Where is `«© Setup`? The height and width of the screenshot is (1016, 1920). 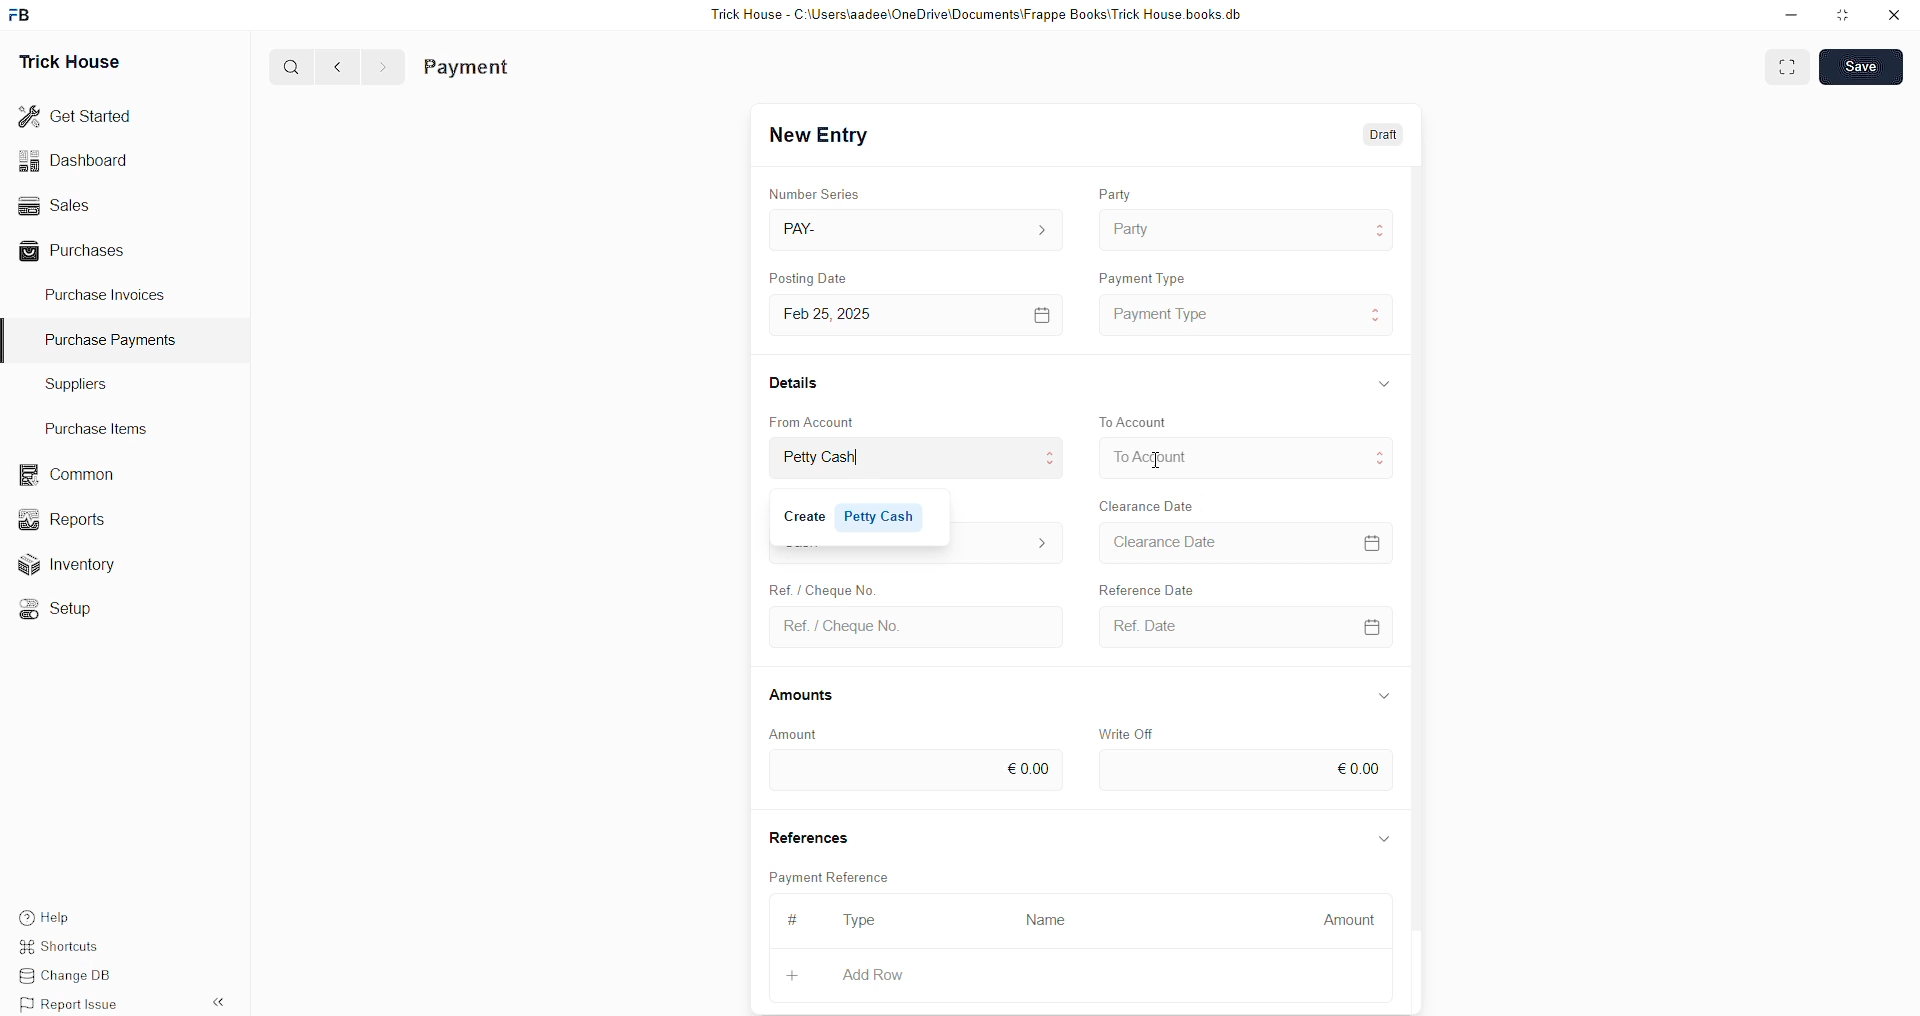
«© Setup is located at coordinates (62, 609).